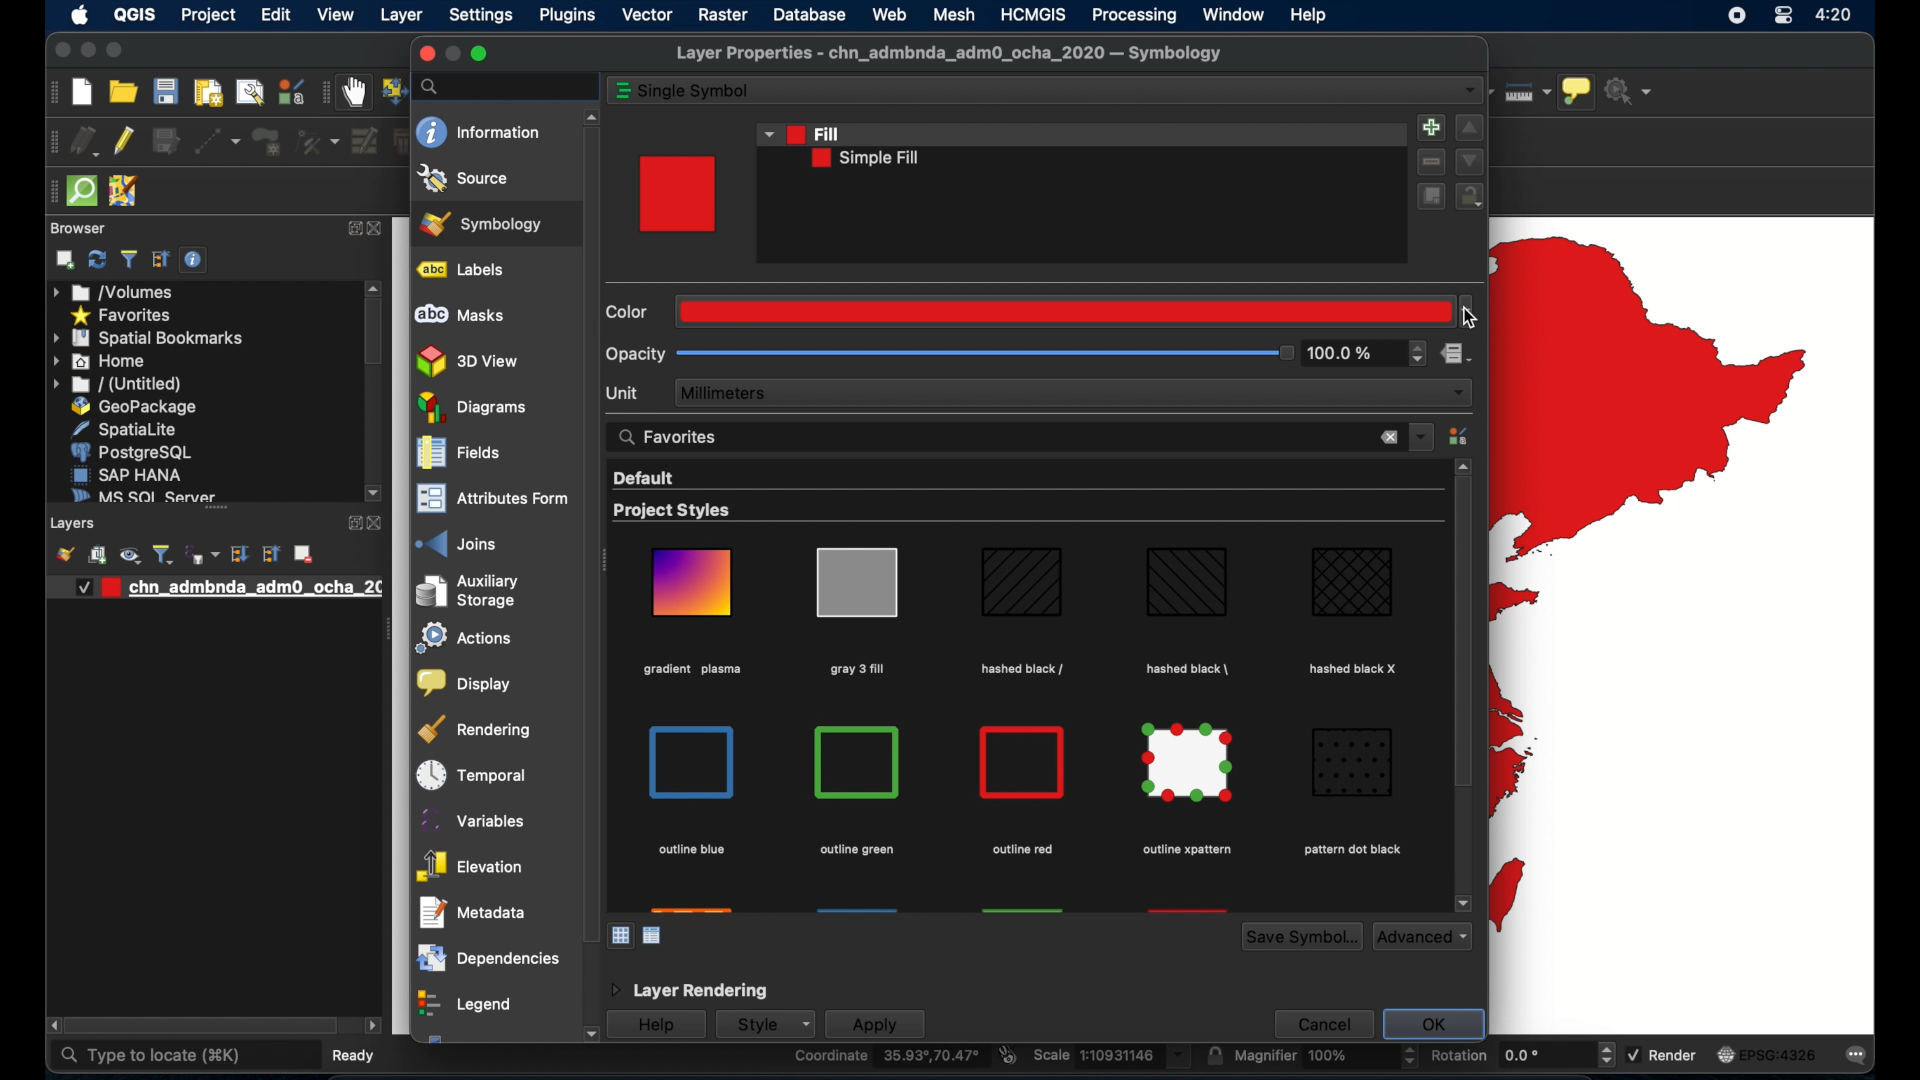 The image size is (1920, 1080). I want to click on close, so click(423, 54).